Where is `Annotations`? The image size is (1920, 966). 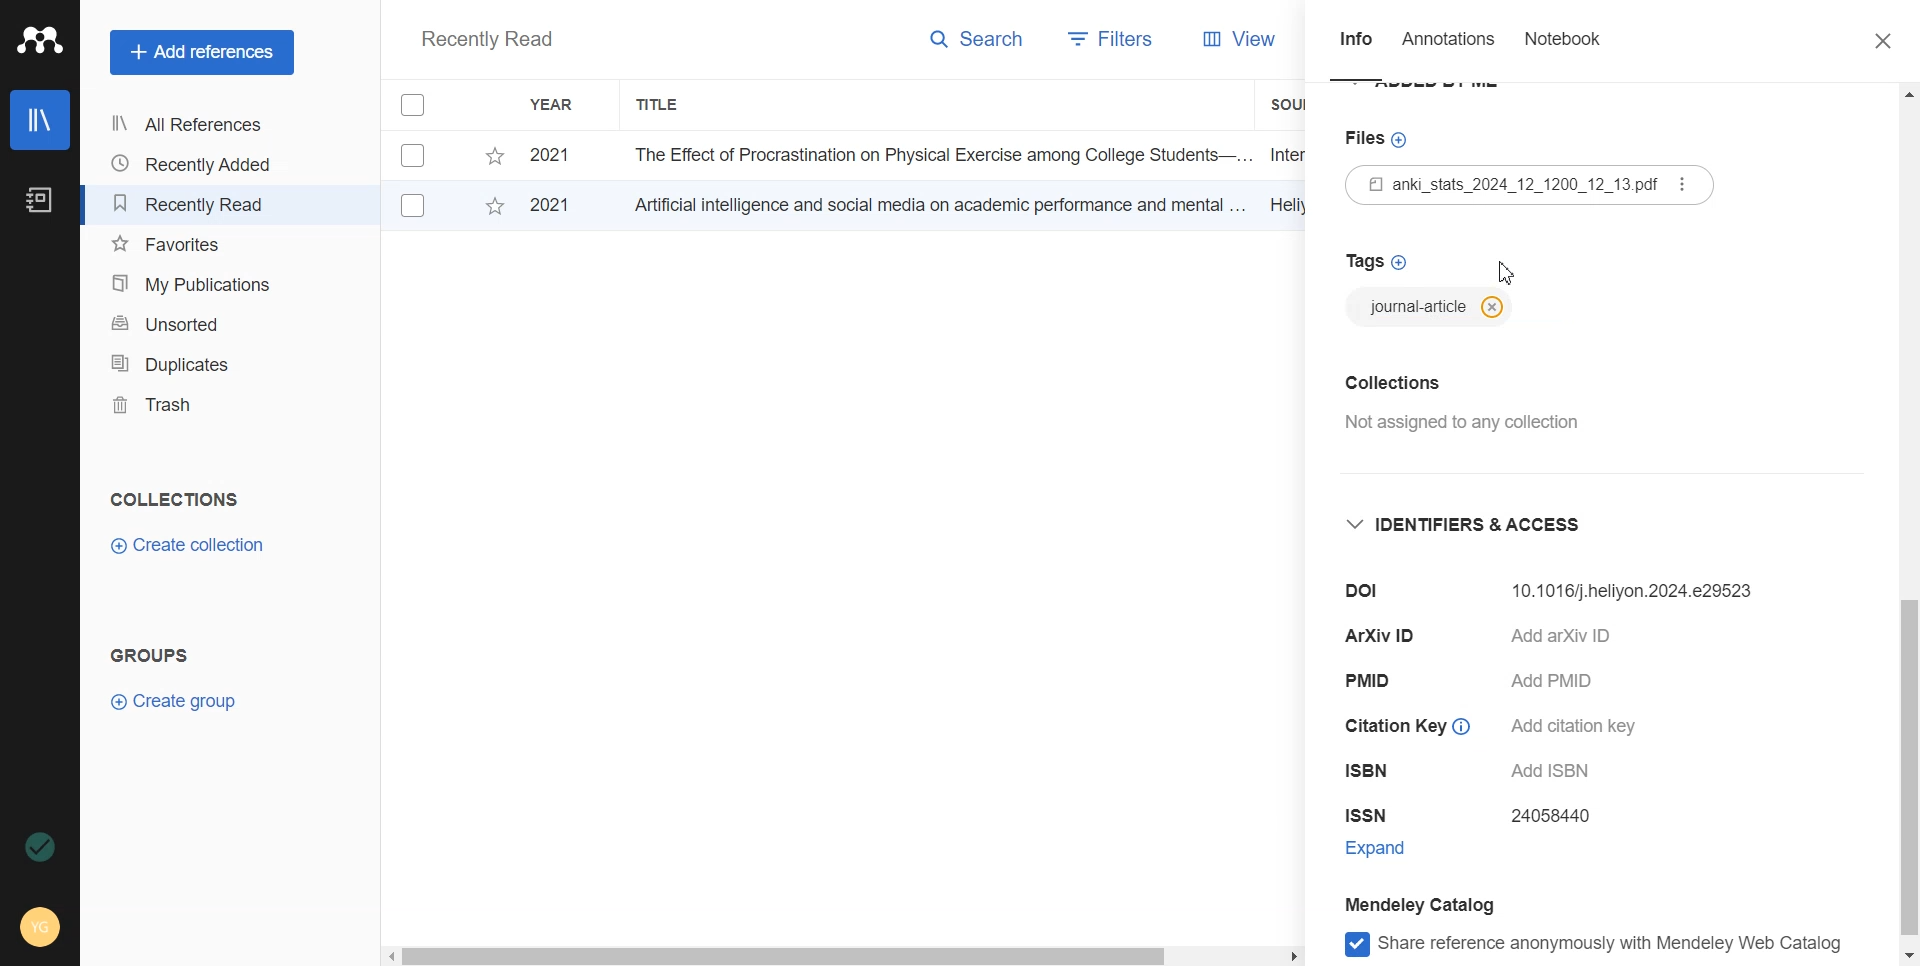 Annotations is located at coordinates (1451, 44).